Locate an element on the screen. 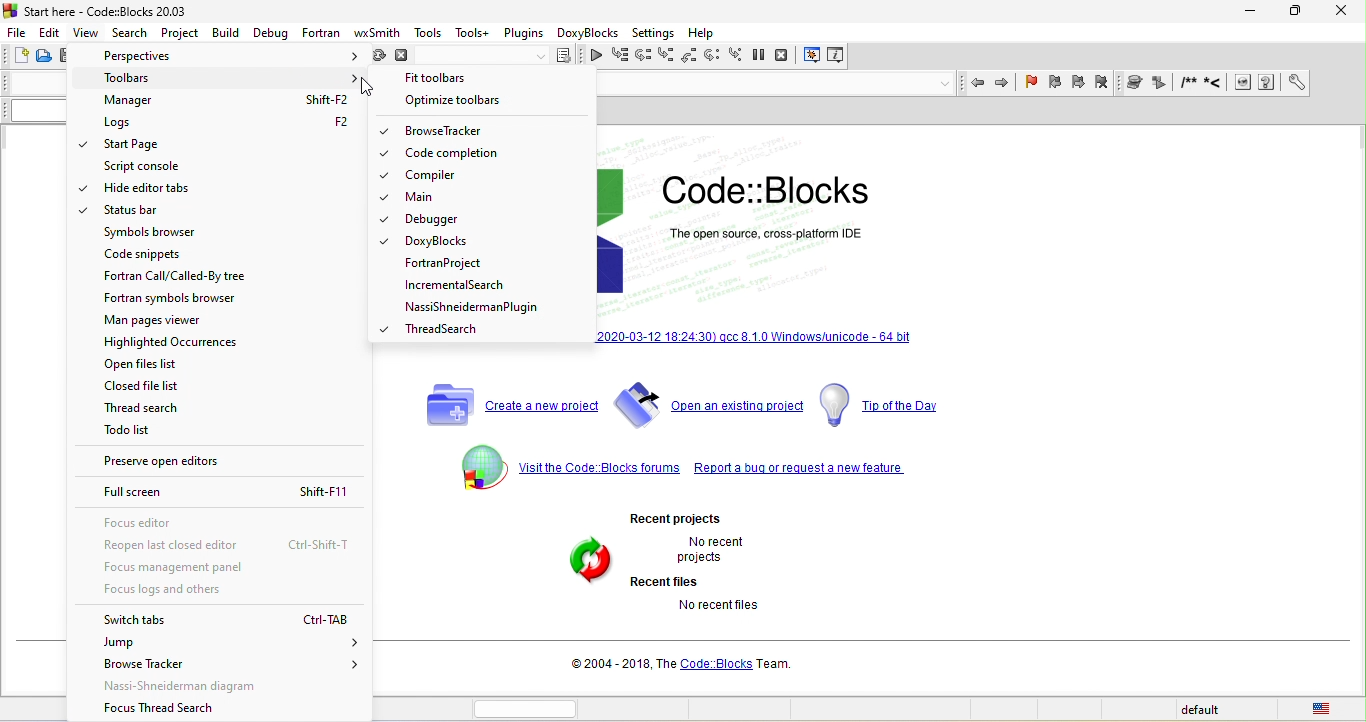 This screenshot has width=1366, height=722. recent files is located at coordinates (669, 583).